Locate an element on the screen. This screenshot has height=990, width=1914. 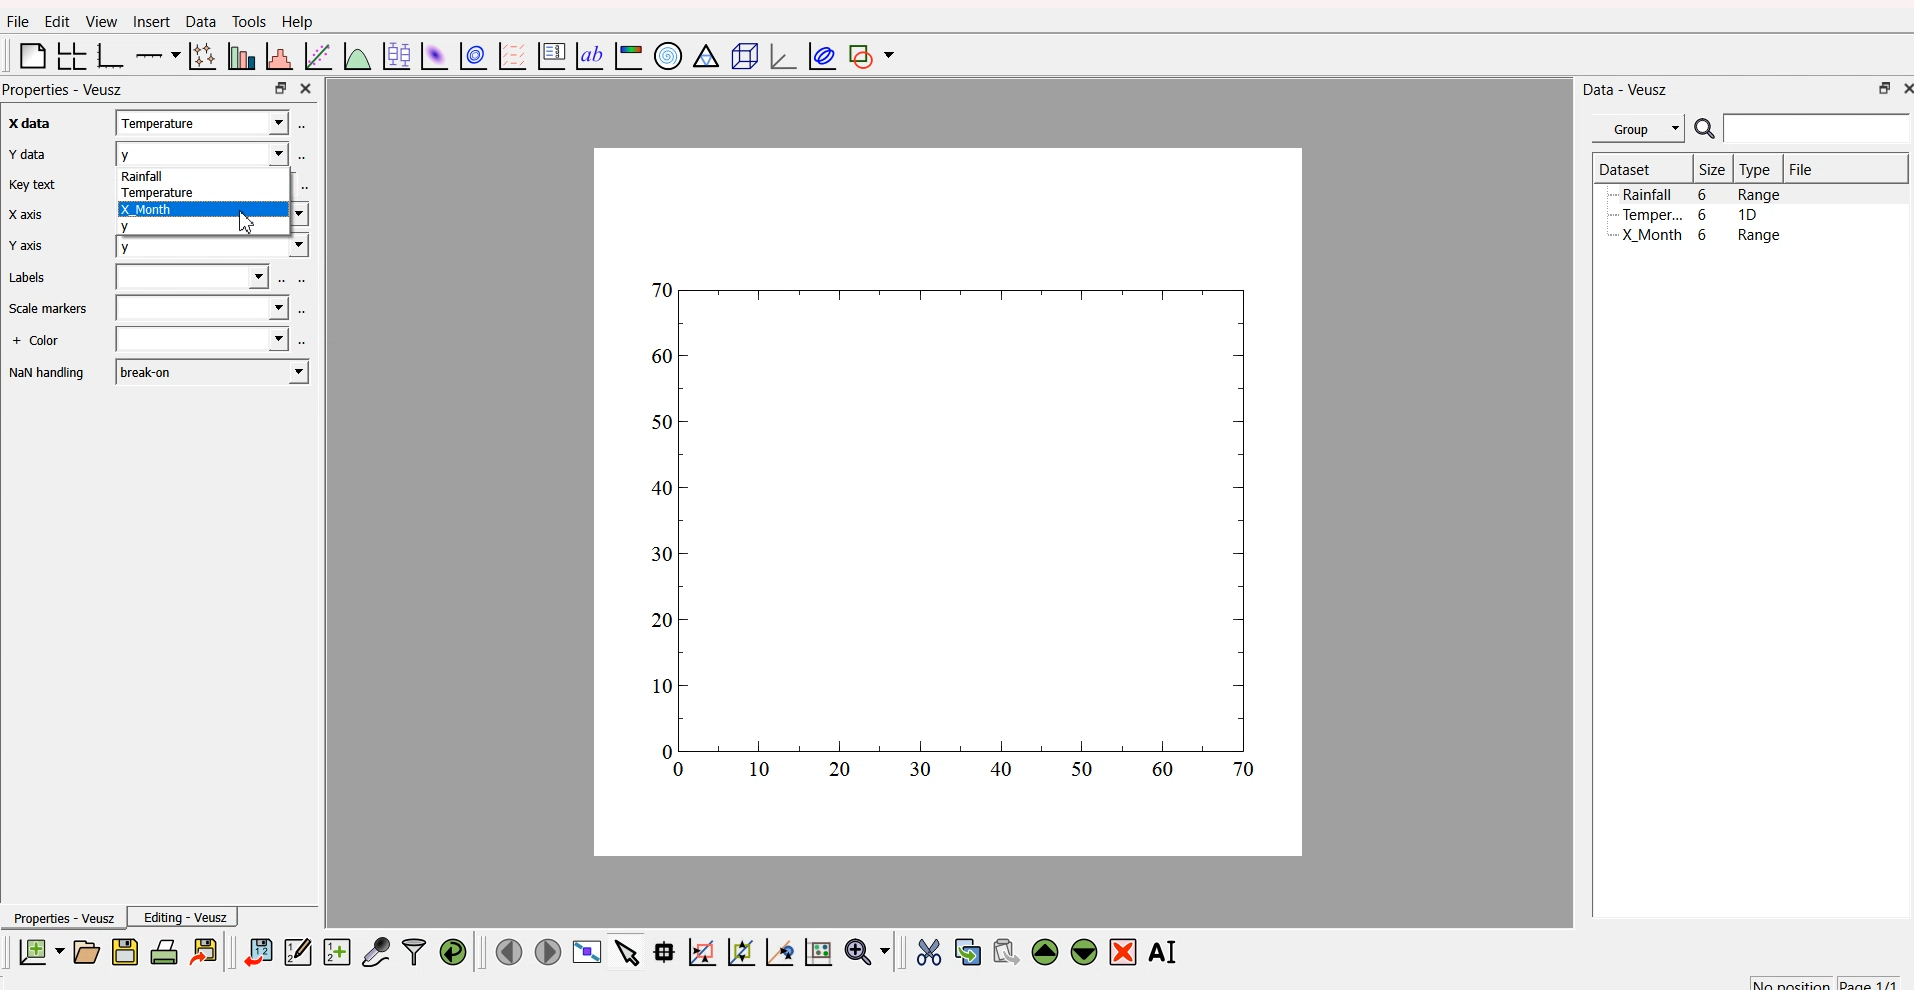
reload linked dataset is located at coordinates (452, 949).